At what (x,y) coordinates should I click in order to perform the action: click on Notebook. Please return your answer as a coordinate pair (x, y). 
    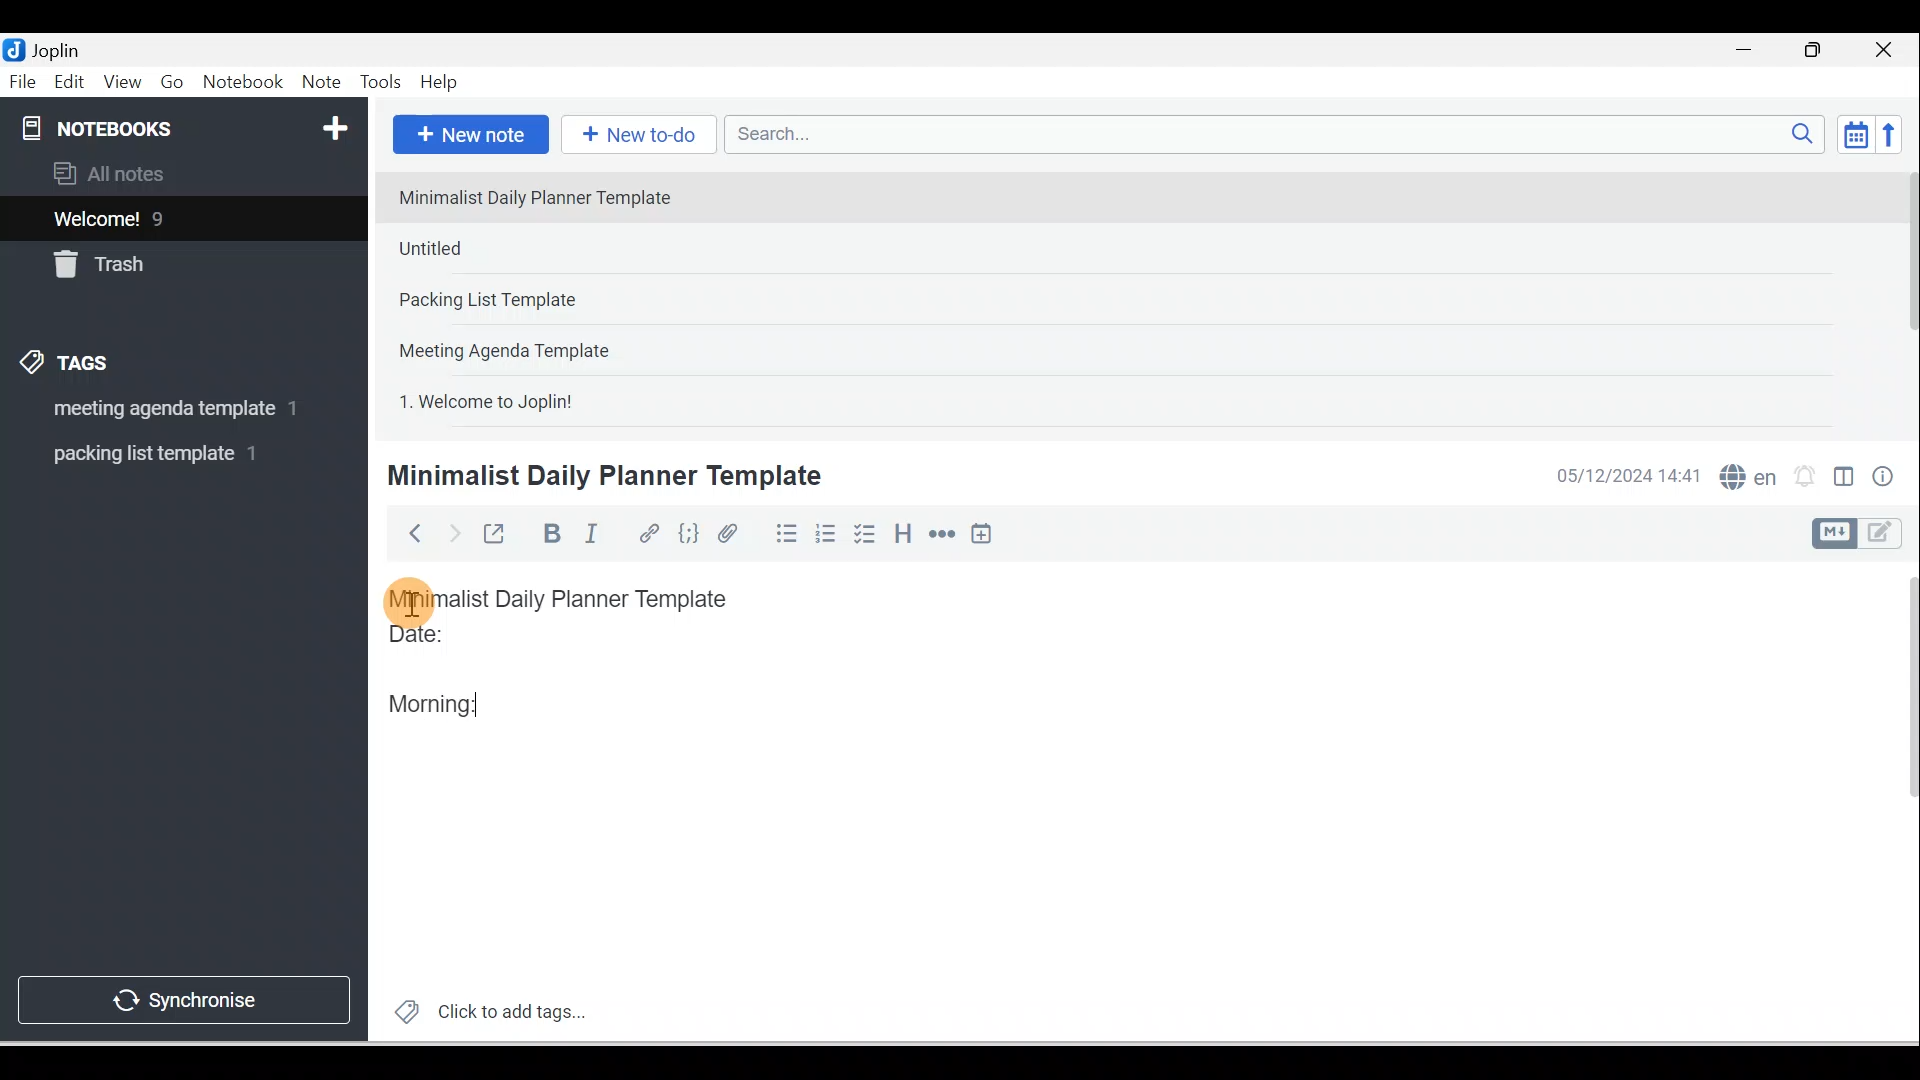
    Looking at the image, I should click on (242, 83).